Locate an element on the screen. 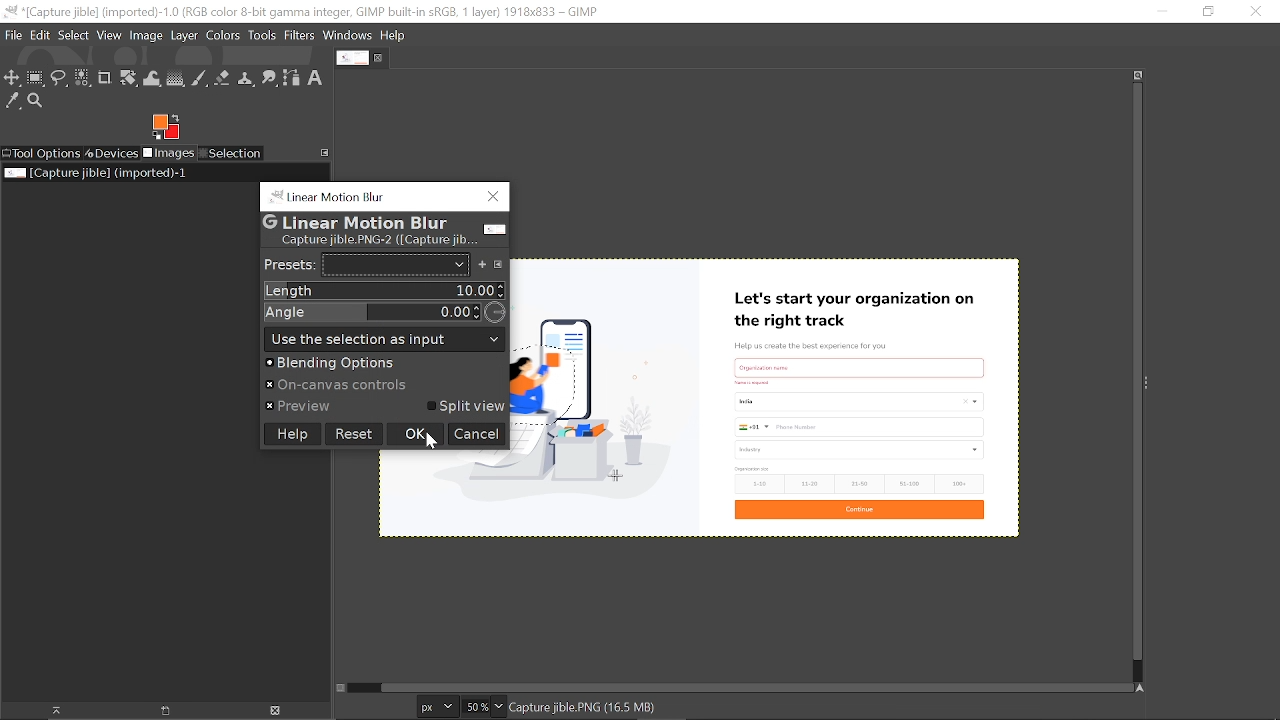  Capture jible.PNG-2 (Capture jib... is located at coordinates (375, 240).